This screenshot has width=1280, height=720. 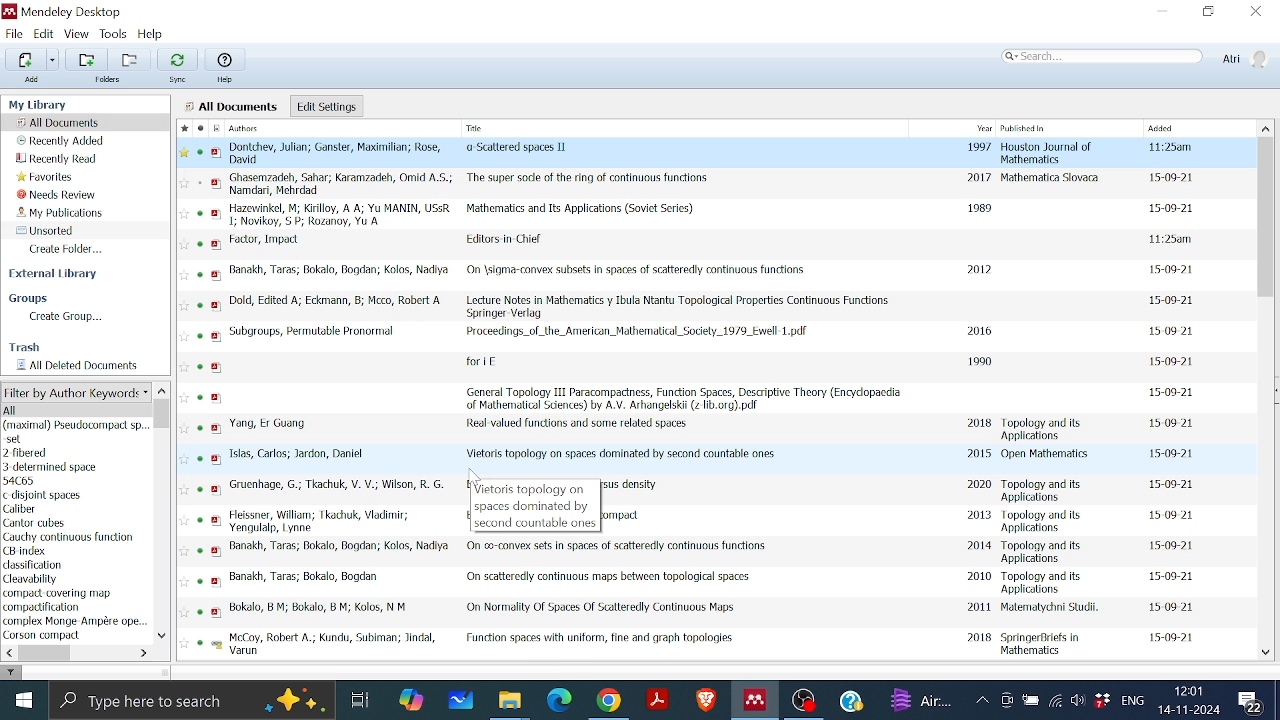 I want to click on pdf, so click(x=216, y=581).